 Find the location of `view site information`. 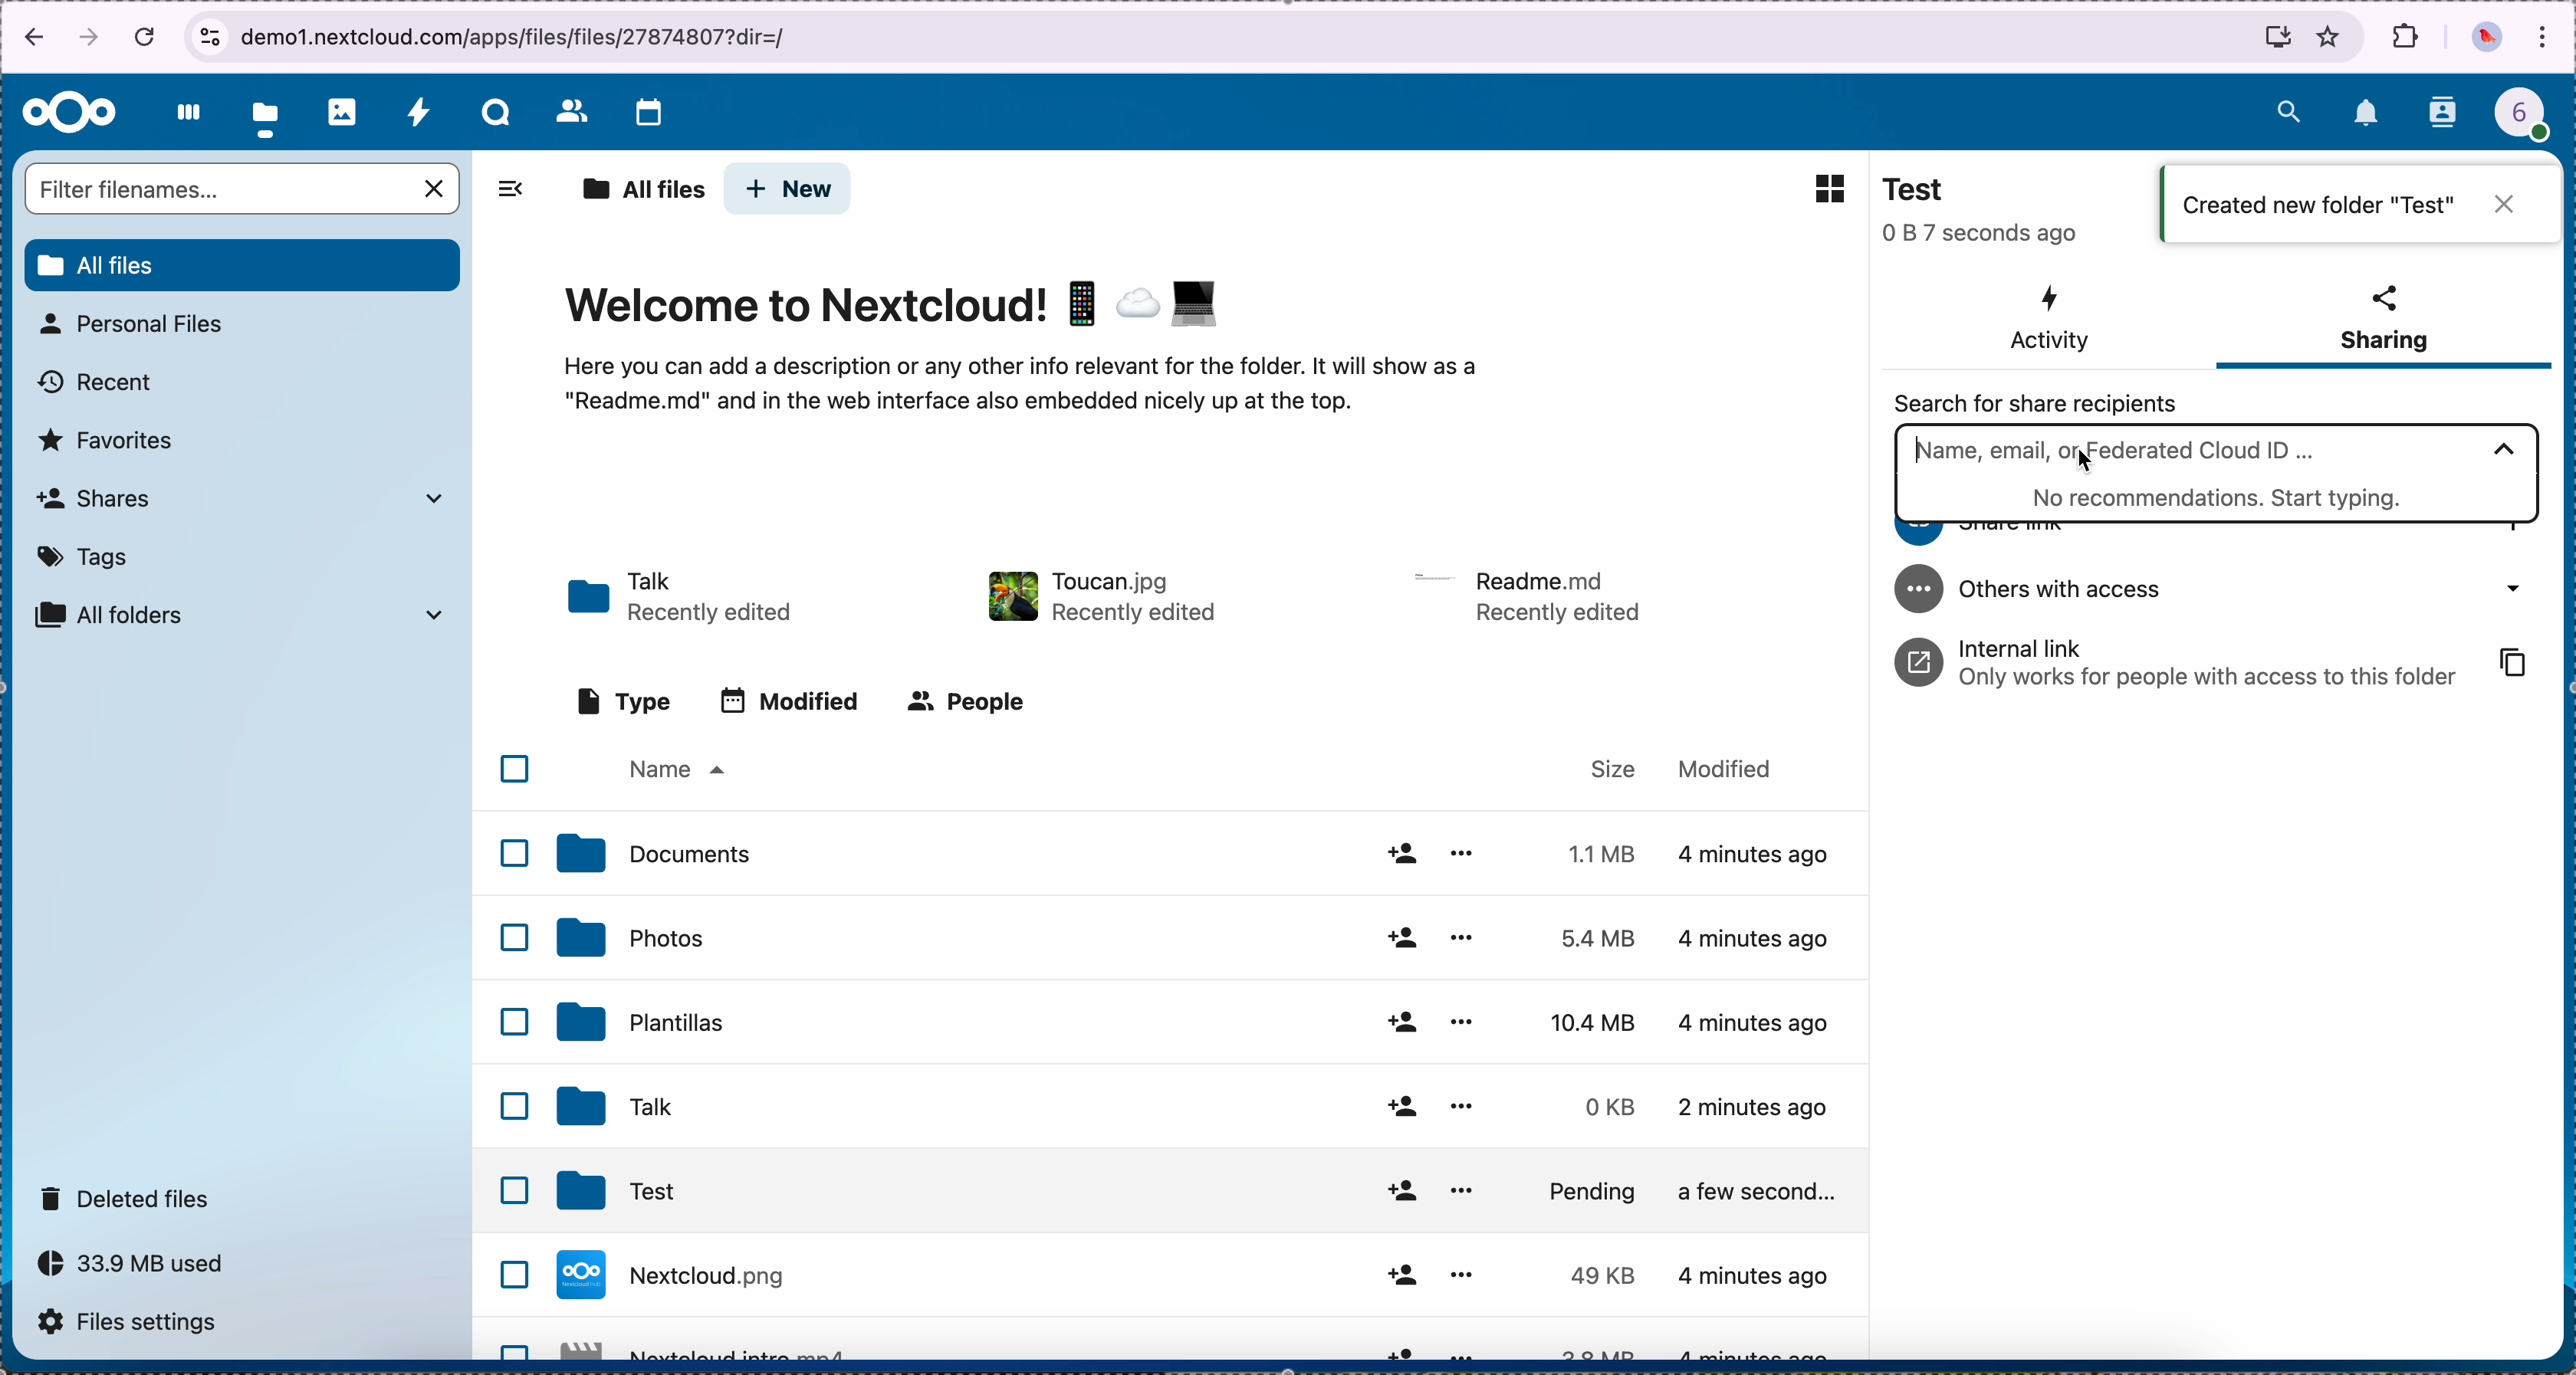

view site information is located at coordinates (209, 37).